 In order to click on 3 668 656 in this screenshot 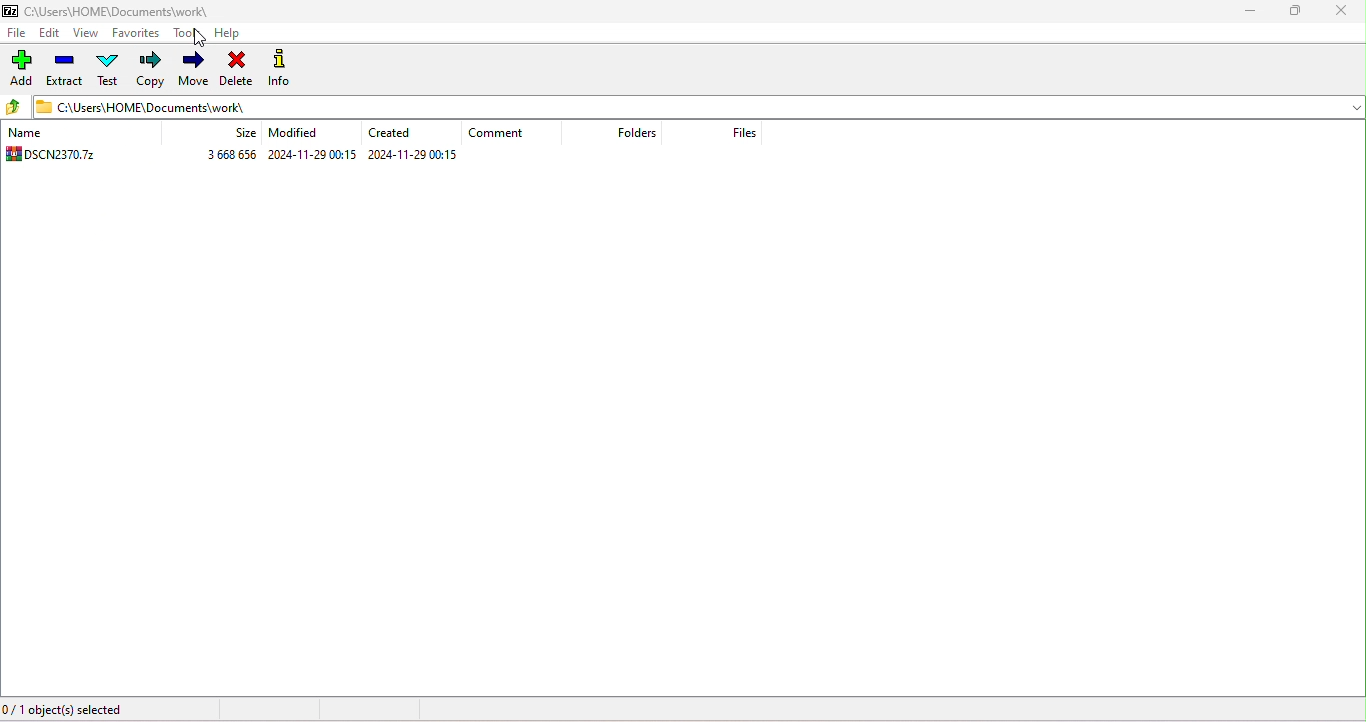, I will do `click(223, 157)`.